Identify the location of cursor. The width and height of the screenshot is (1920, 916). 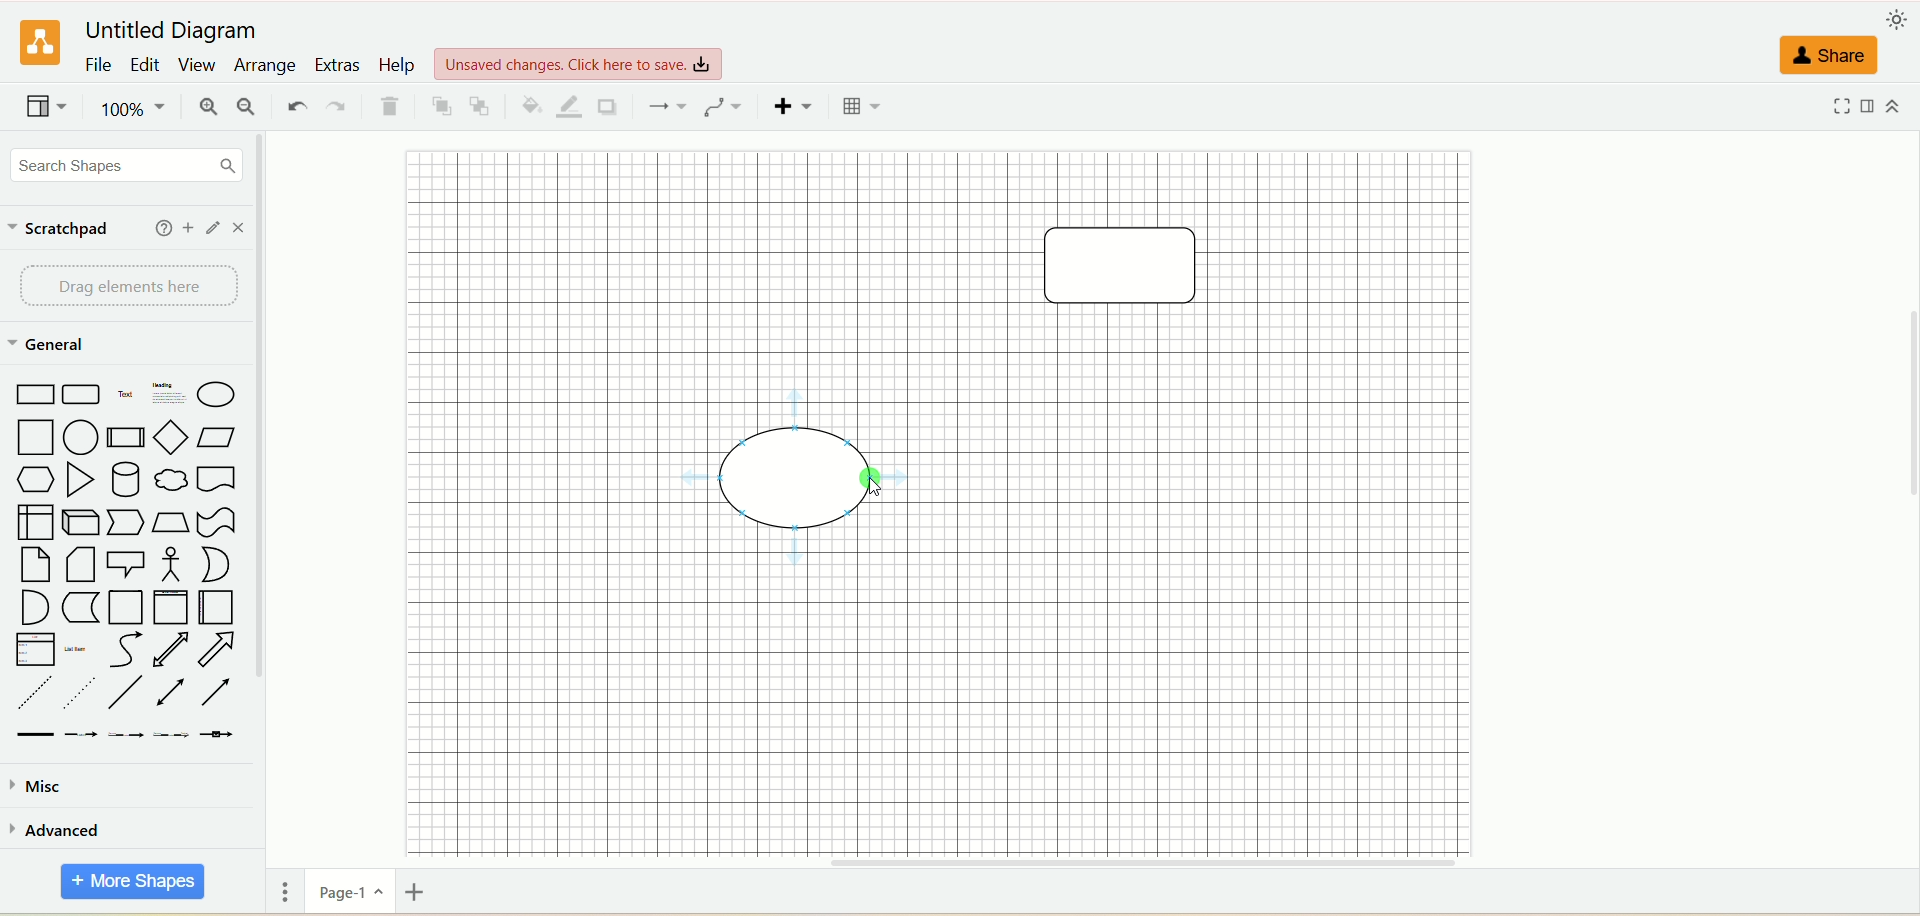
(871, 482).